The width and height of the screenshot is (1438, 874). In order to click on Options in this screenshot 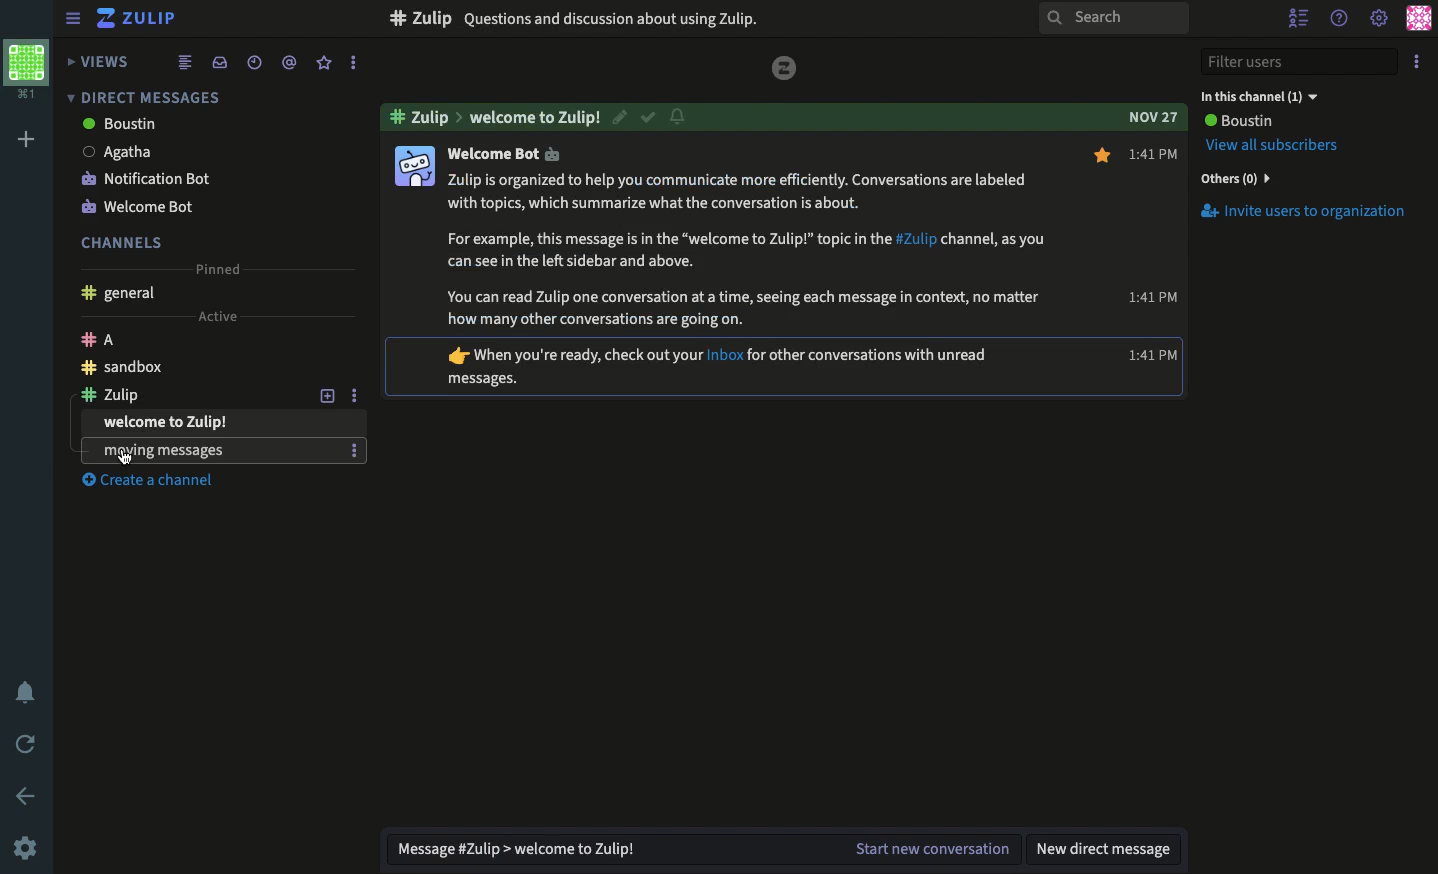, I will do `click(352, 63)`.